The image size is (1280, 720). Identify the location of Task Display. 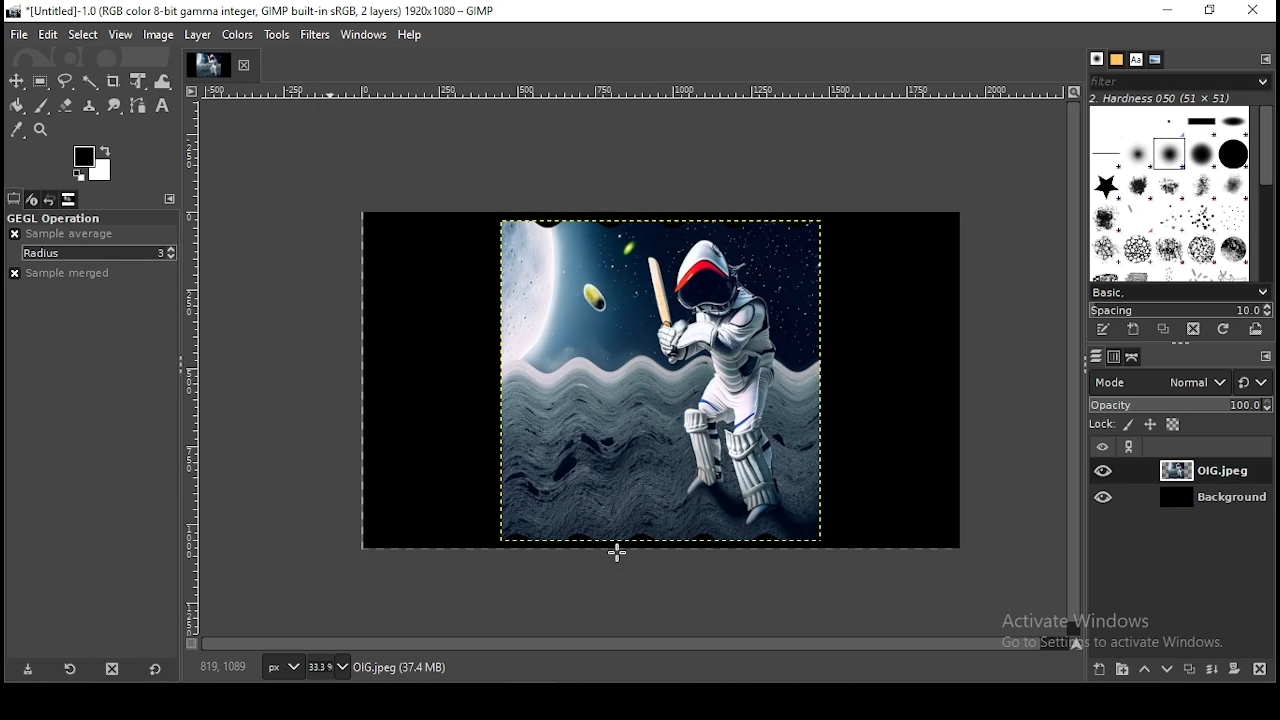
(211, 66).